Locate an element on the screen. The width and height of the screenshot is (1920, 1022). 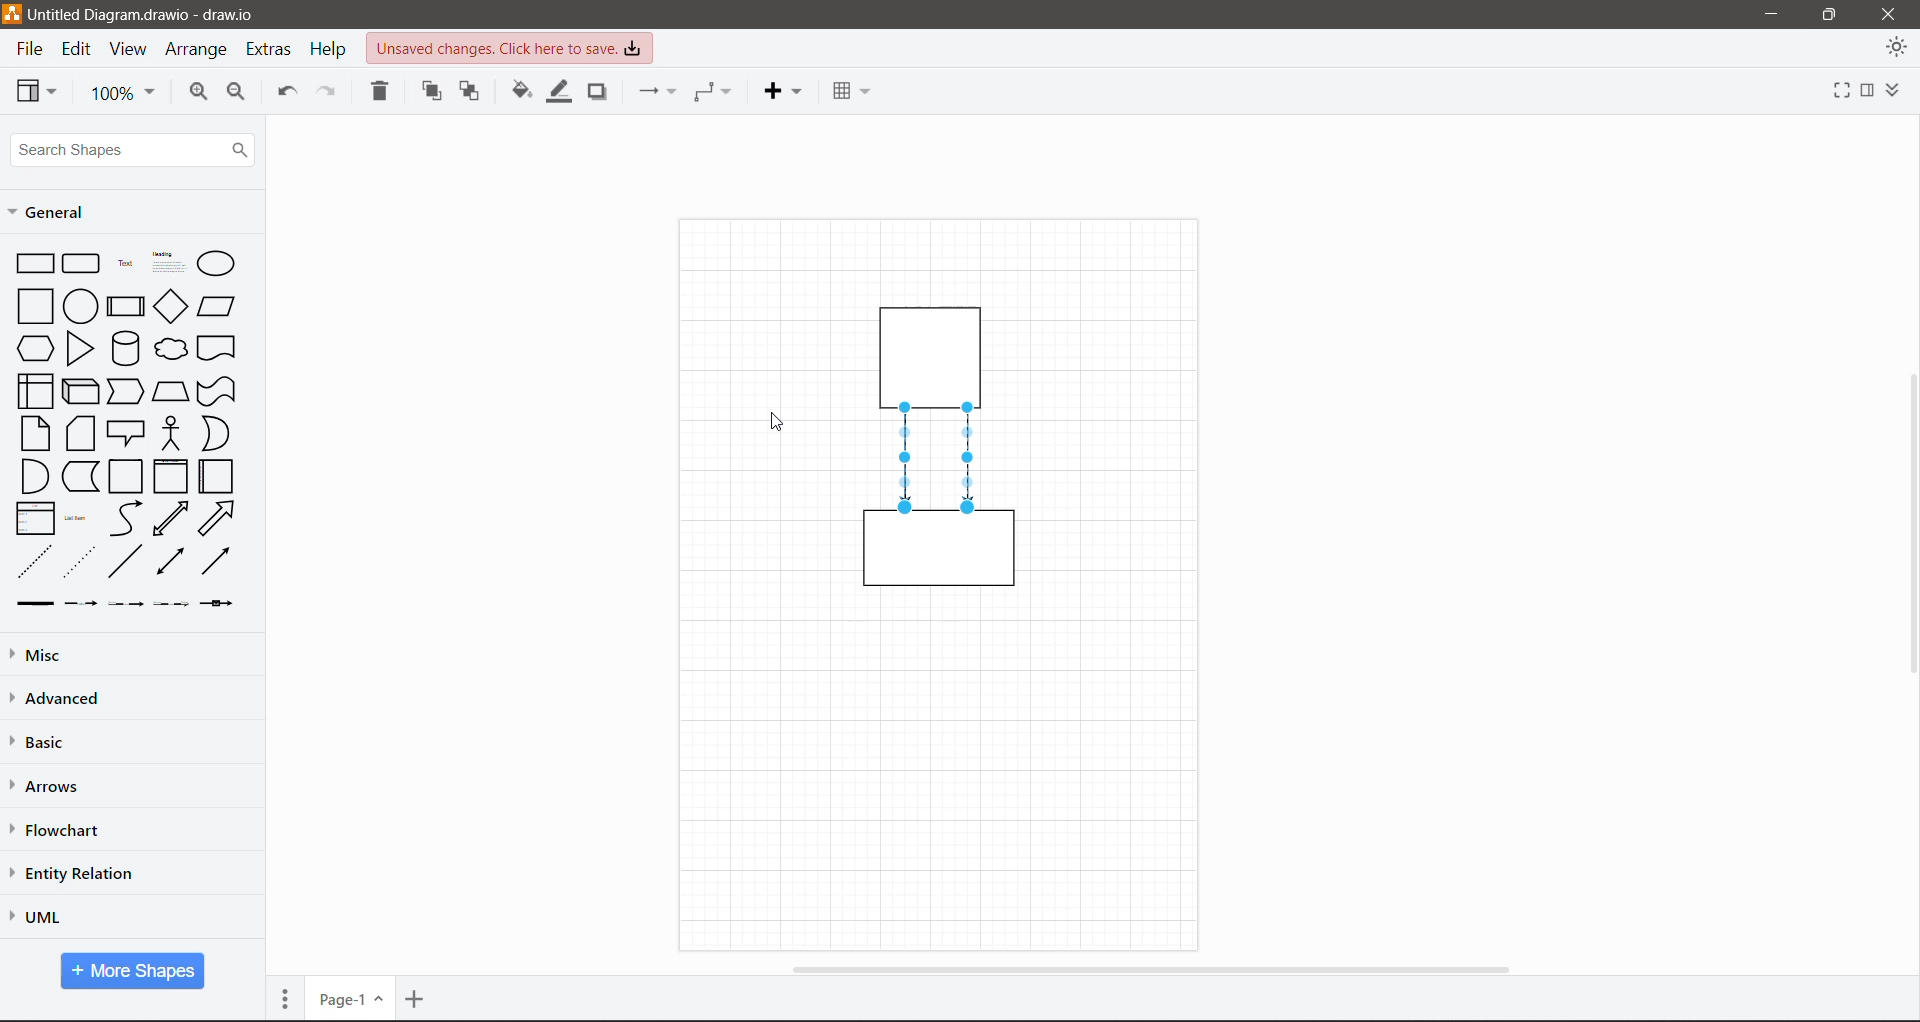
General is located at coordinates (54, 212).